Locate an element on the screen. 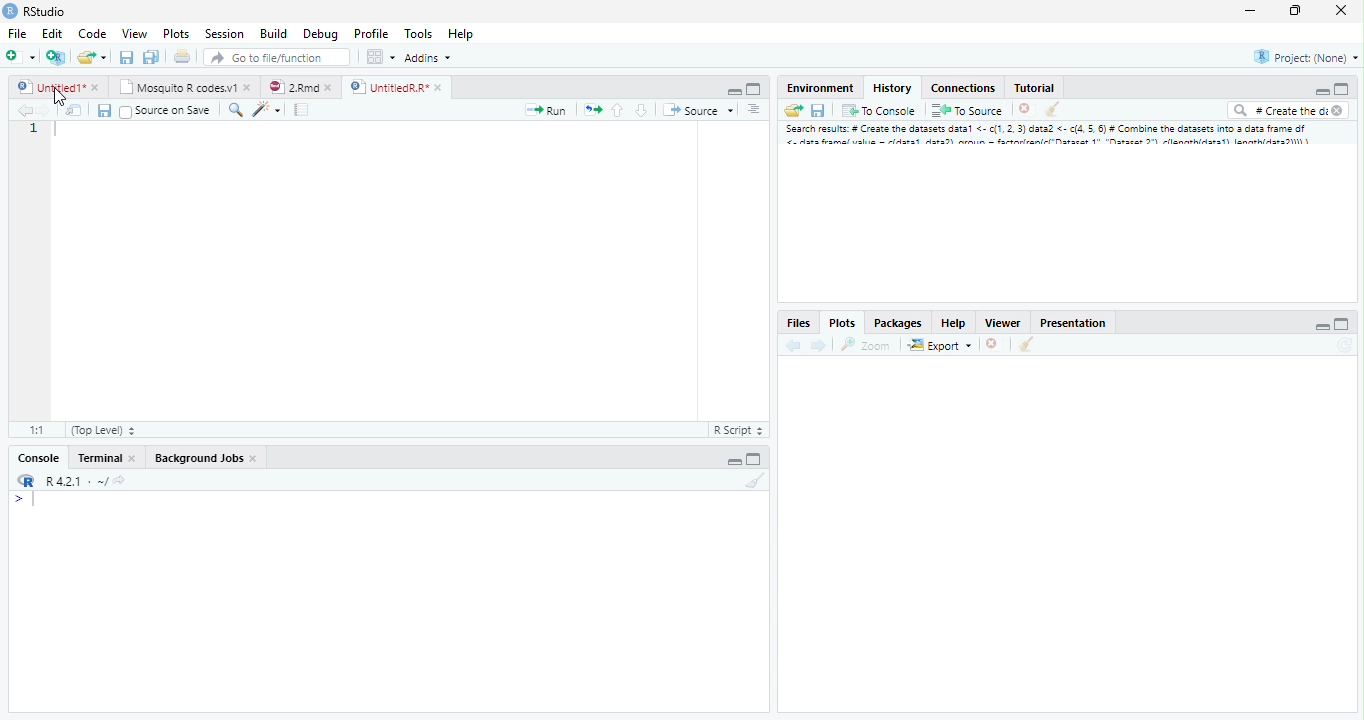  Save is located at coordinates (104, 111).